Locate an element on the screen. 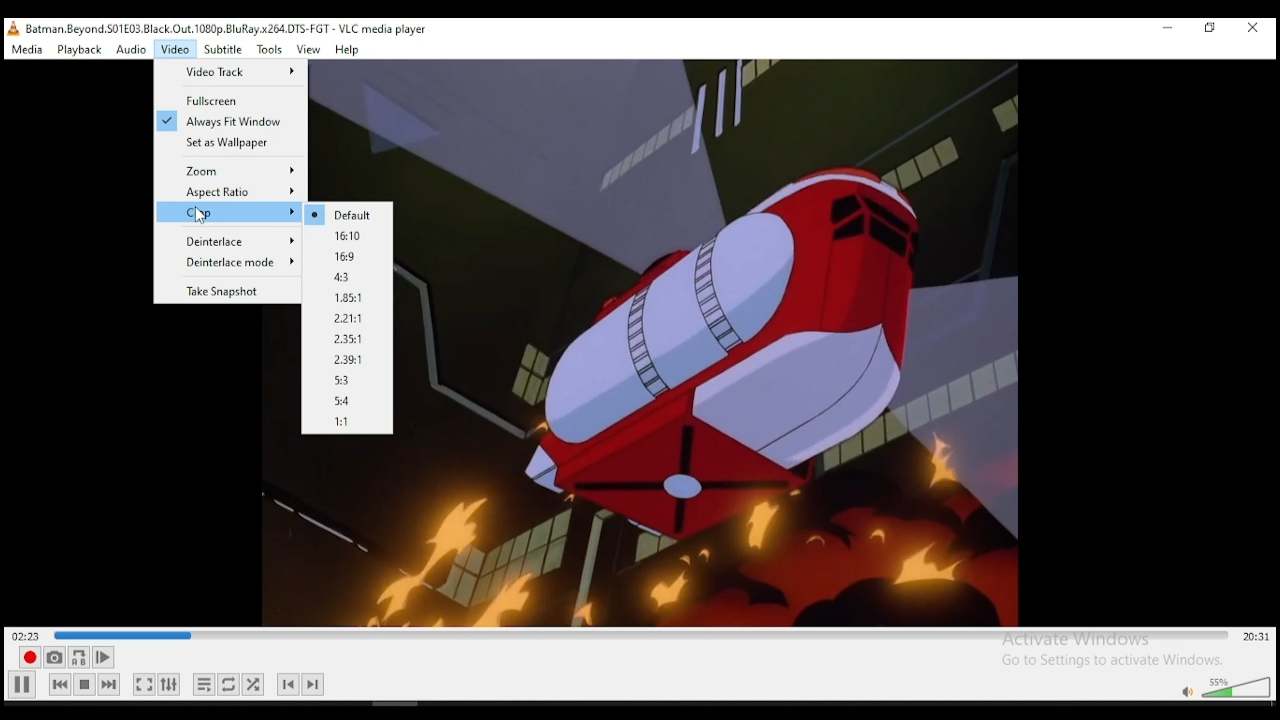 The height and width of the screenshot is (720, 1280). 5:3 is located at coordinates (348, 379).